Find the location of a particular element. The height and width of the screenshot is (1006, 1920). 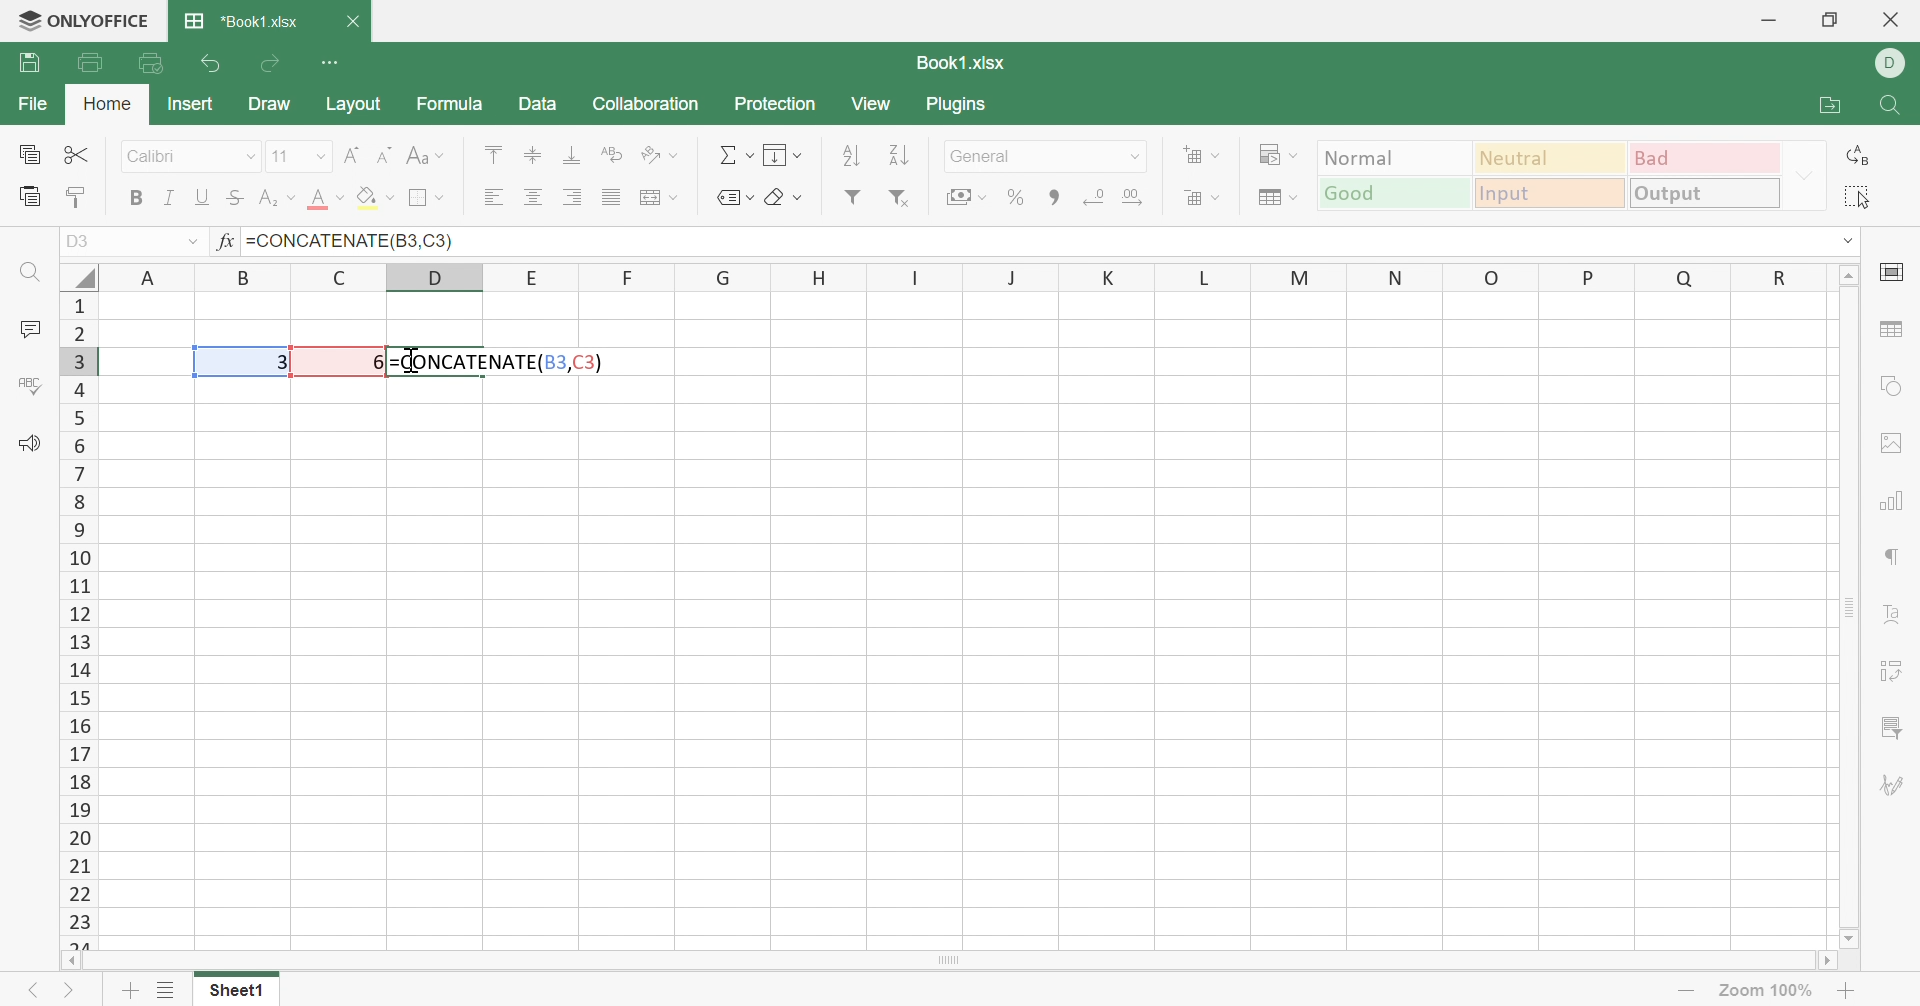

Home is located at coordinates (107, 101).